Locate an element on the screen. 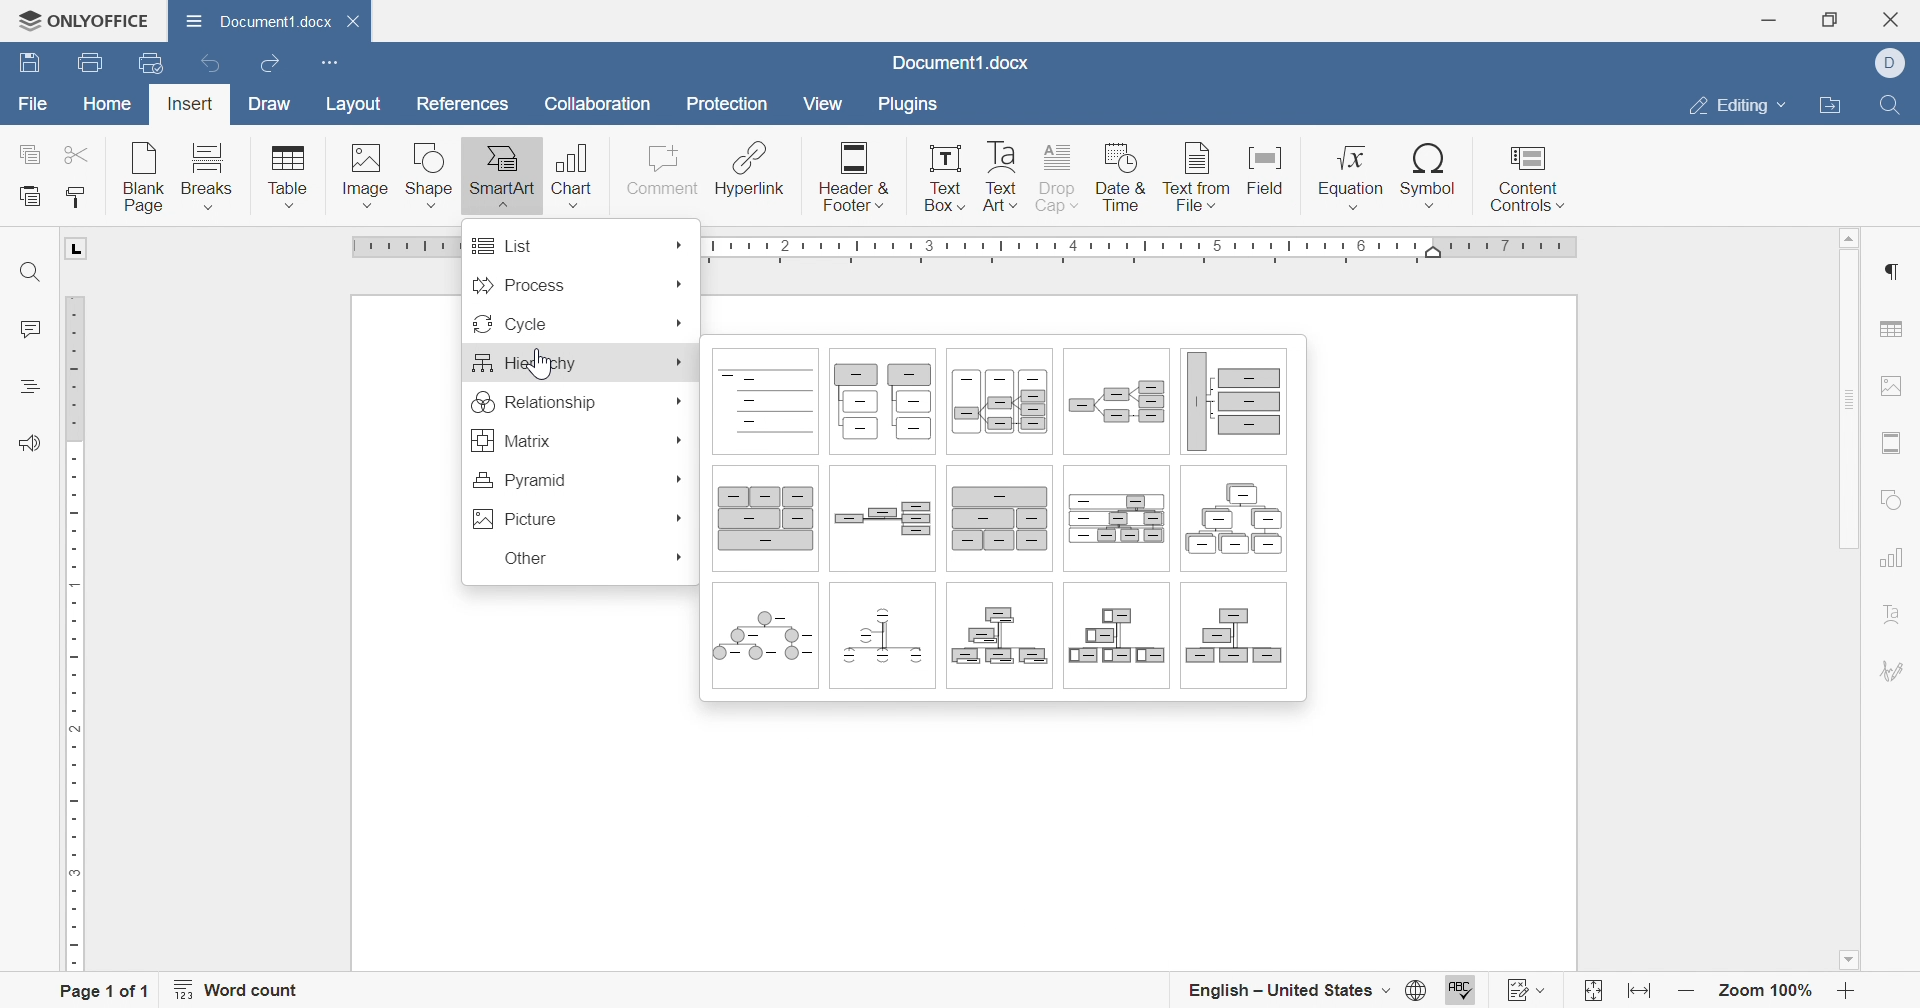  Close is located at coordinates (358, 19).